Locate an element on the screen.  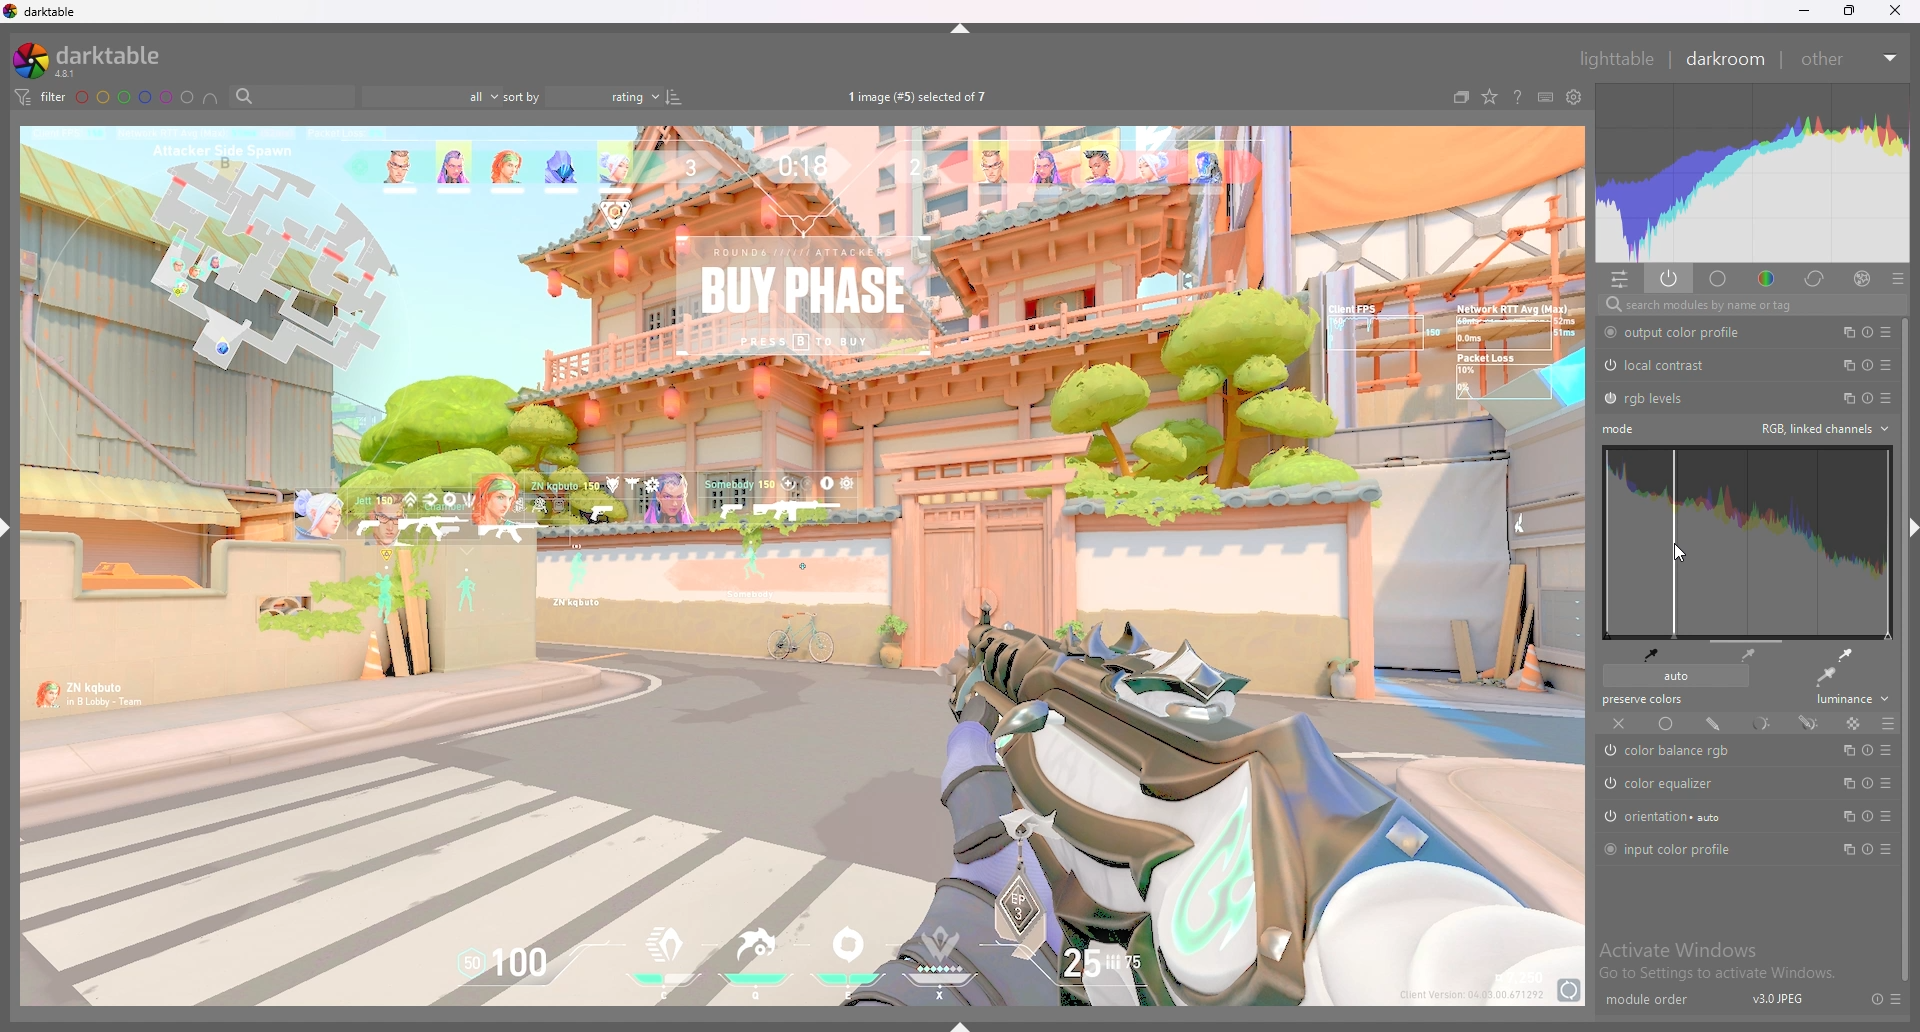
filter is located at coordinates (41, 98).